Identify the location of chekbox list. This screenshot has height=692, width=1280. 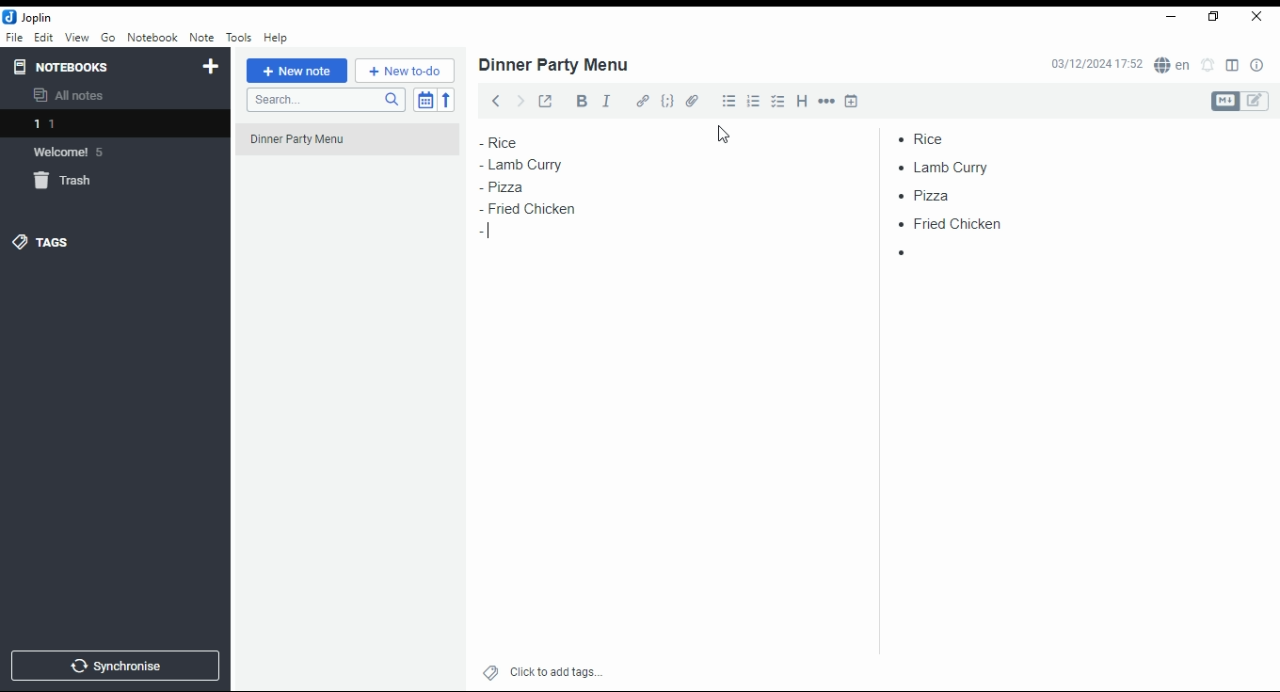
(779, 101).